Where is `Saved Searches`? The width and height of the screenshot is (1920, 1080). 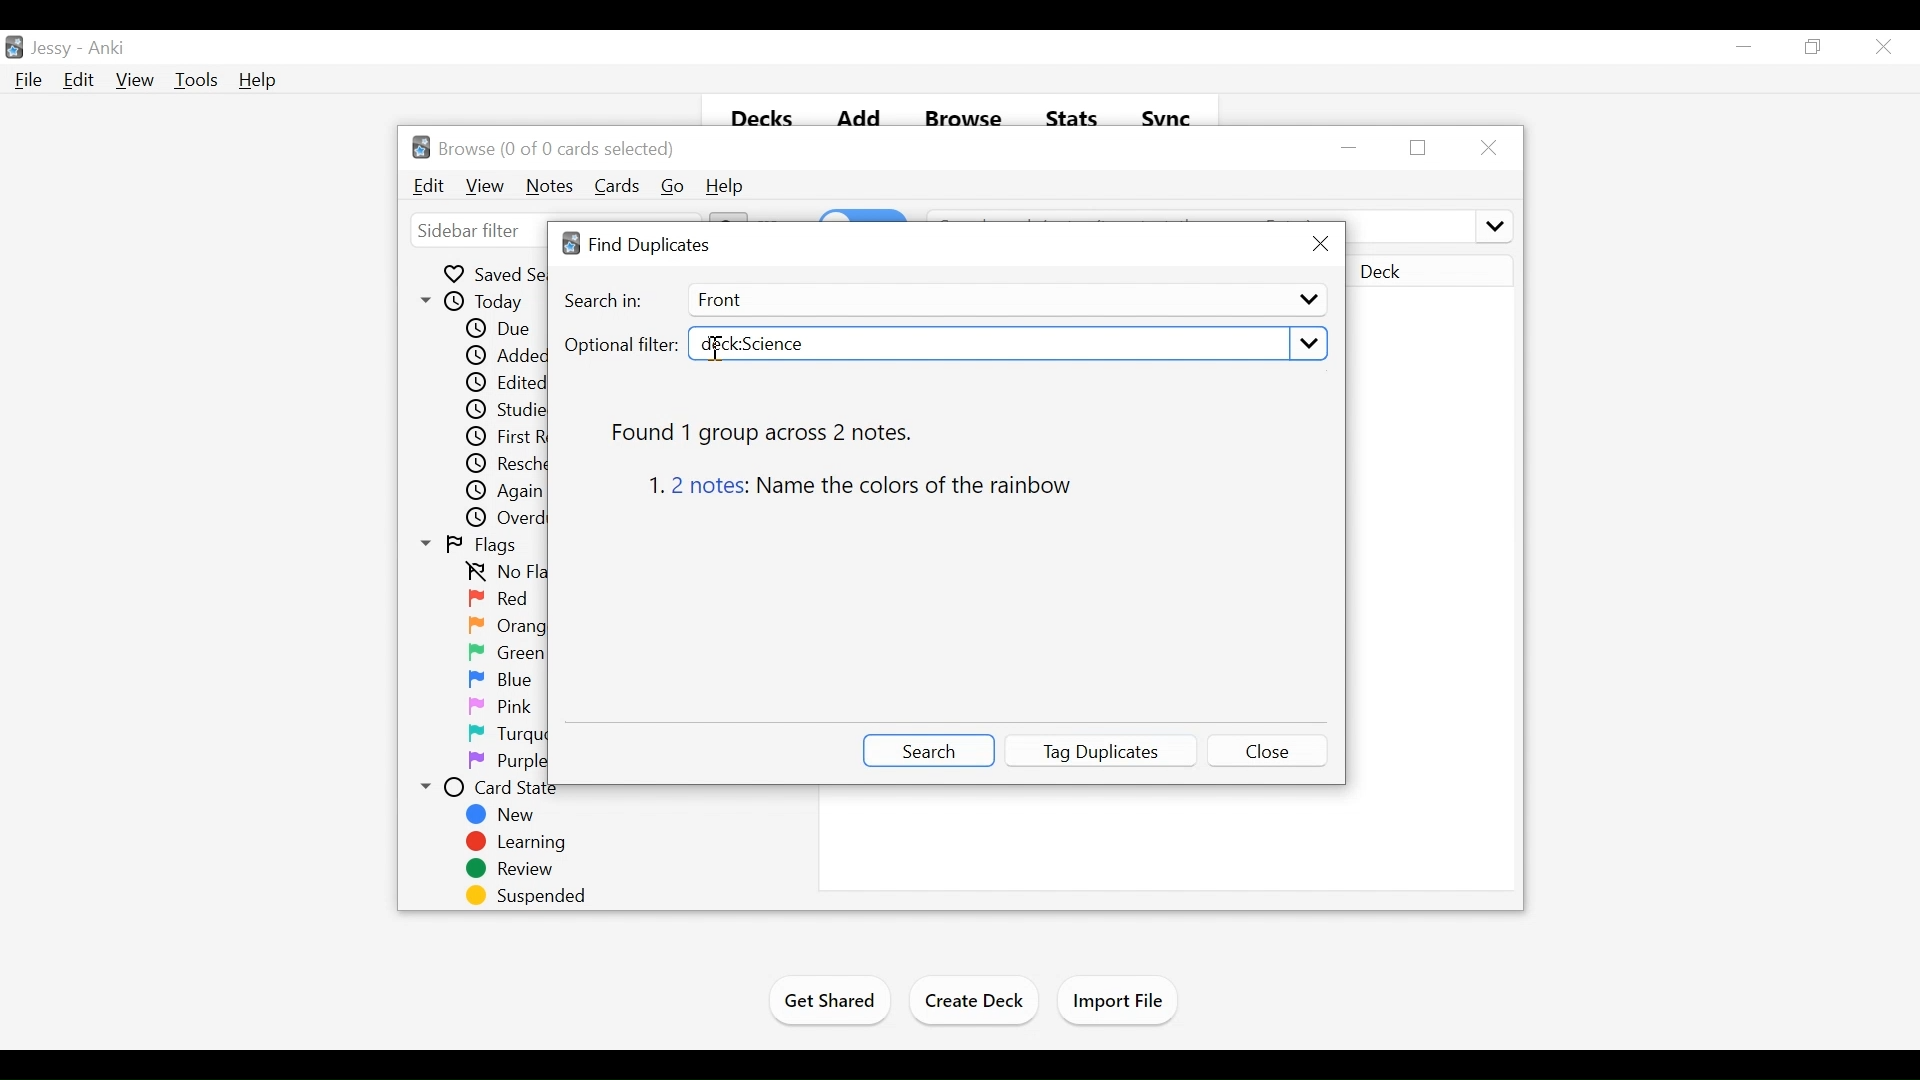
Saved Searches is located at coordinates (494, 273).